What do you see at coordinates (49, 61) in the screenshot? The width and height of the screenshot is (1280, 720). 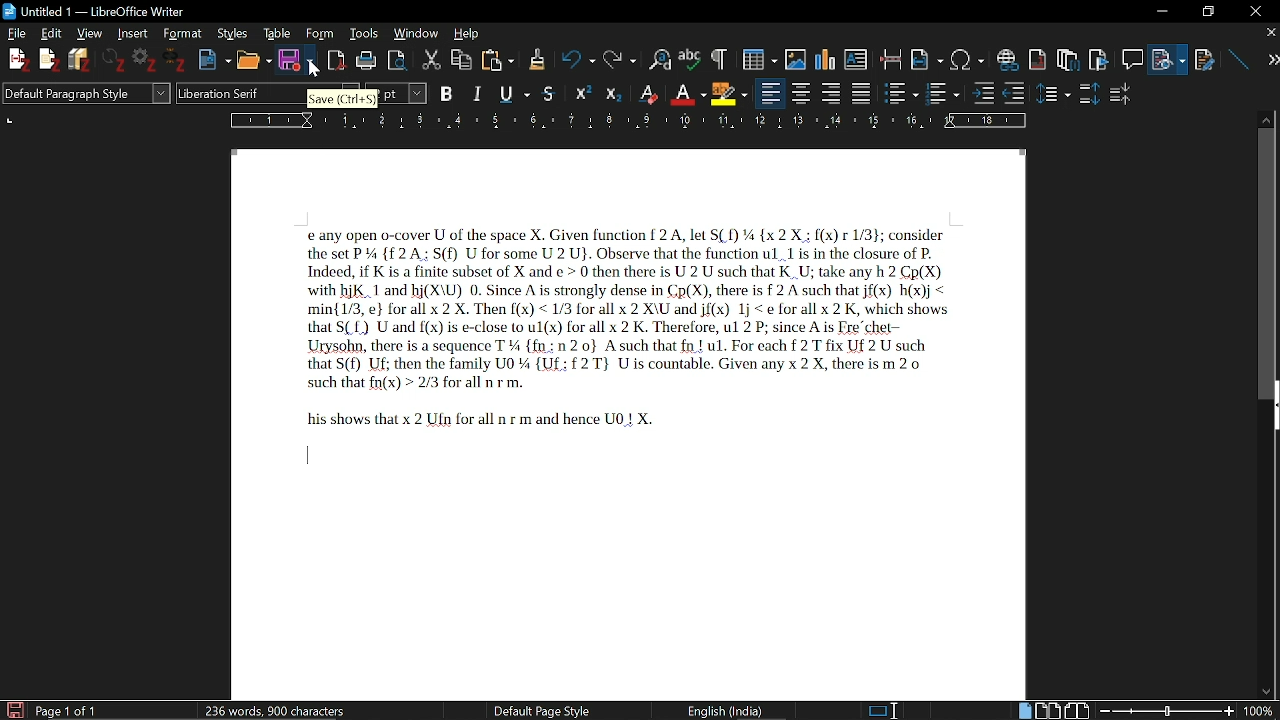 I see `` at bounding box center [49, 61].